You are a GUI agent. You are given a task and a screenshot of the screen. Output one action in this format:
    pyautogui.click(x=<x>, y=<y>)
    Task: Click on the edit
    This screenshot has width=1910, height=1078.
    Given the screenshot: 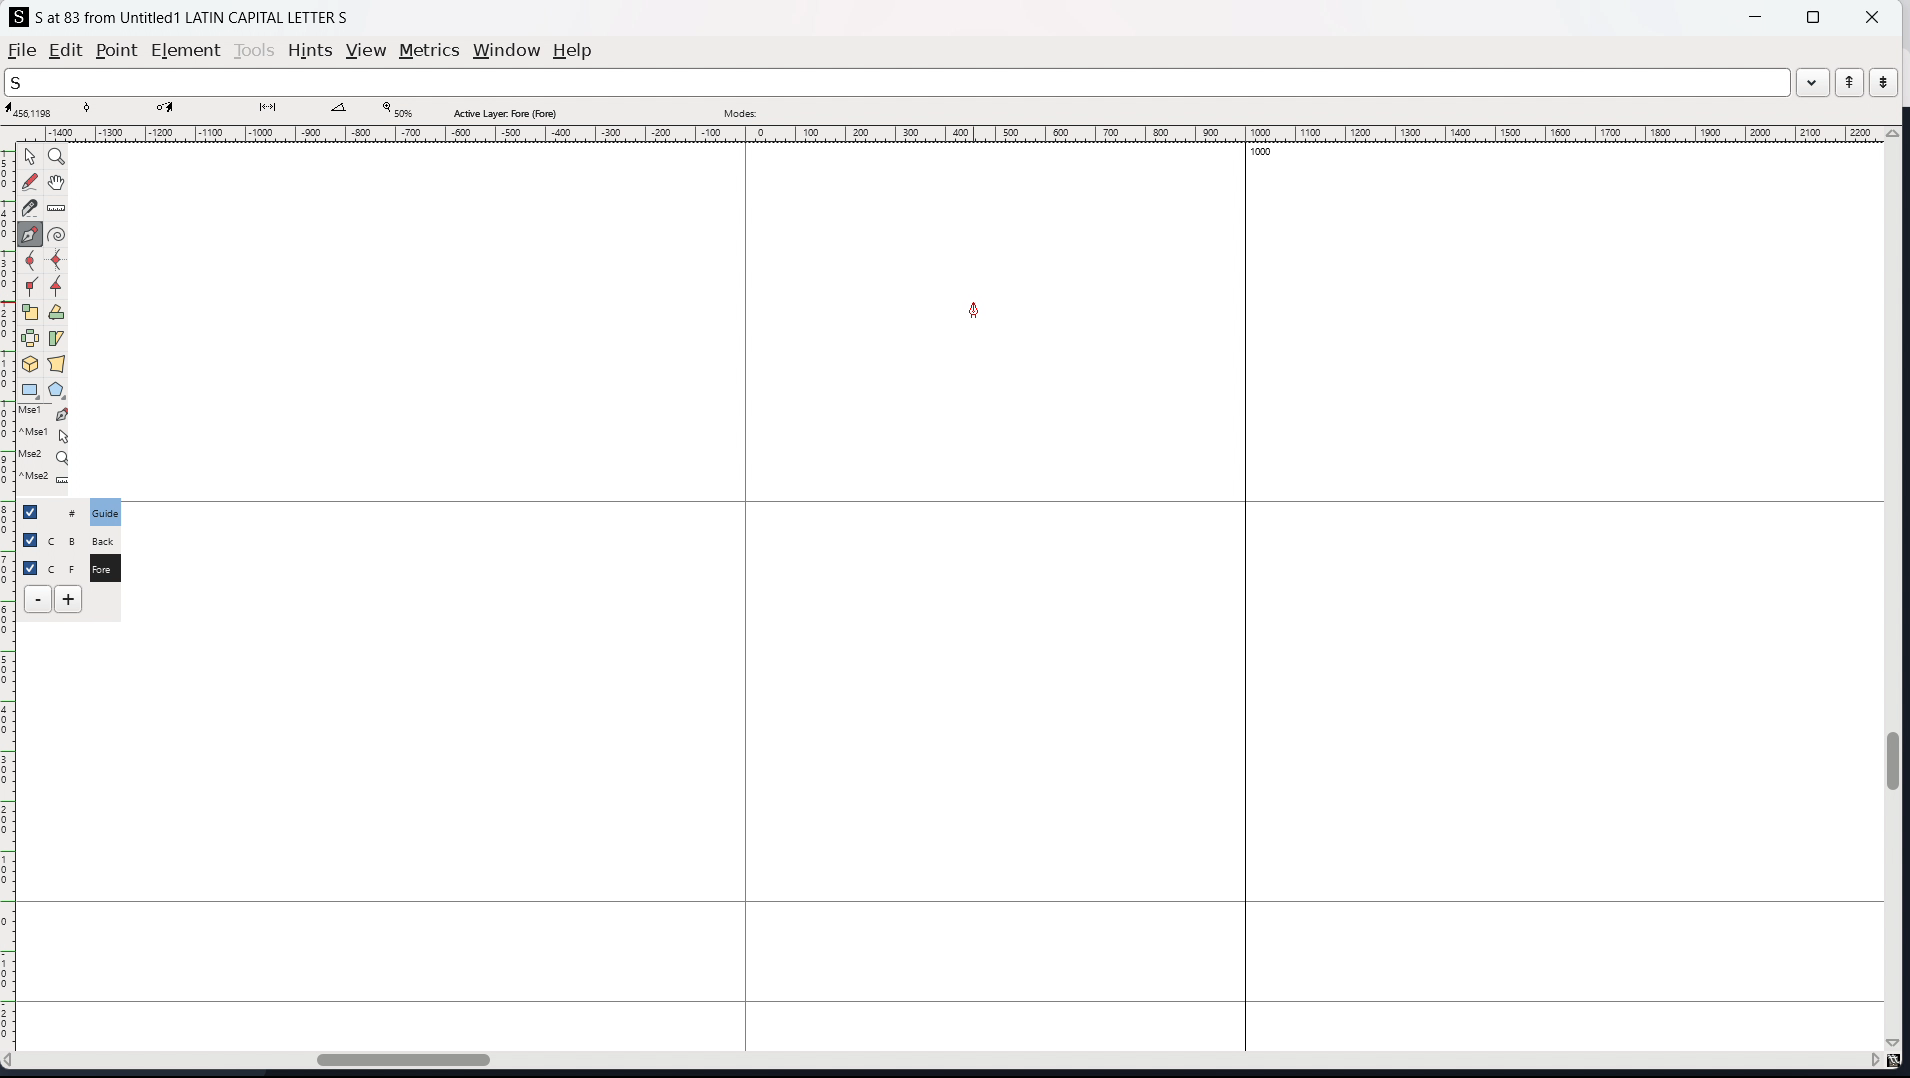 What is the action you would take?
    pyautogui.click(x=66, y=50)
    